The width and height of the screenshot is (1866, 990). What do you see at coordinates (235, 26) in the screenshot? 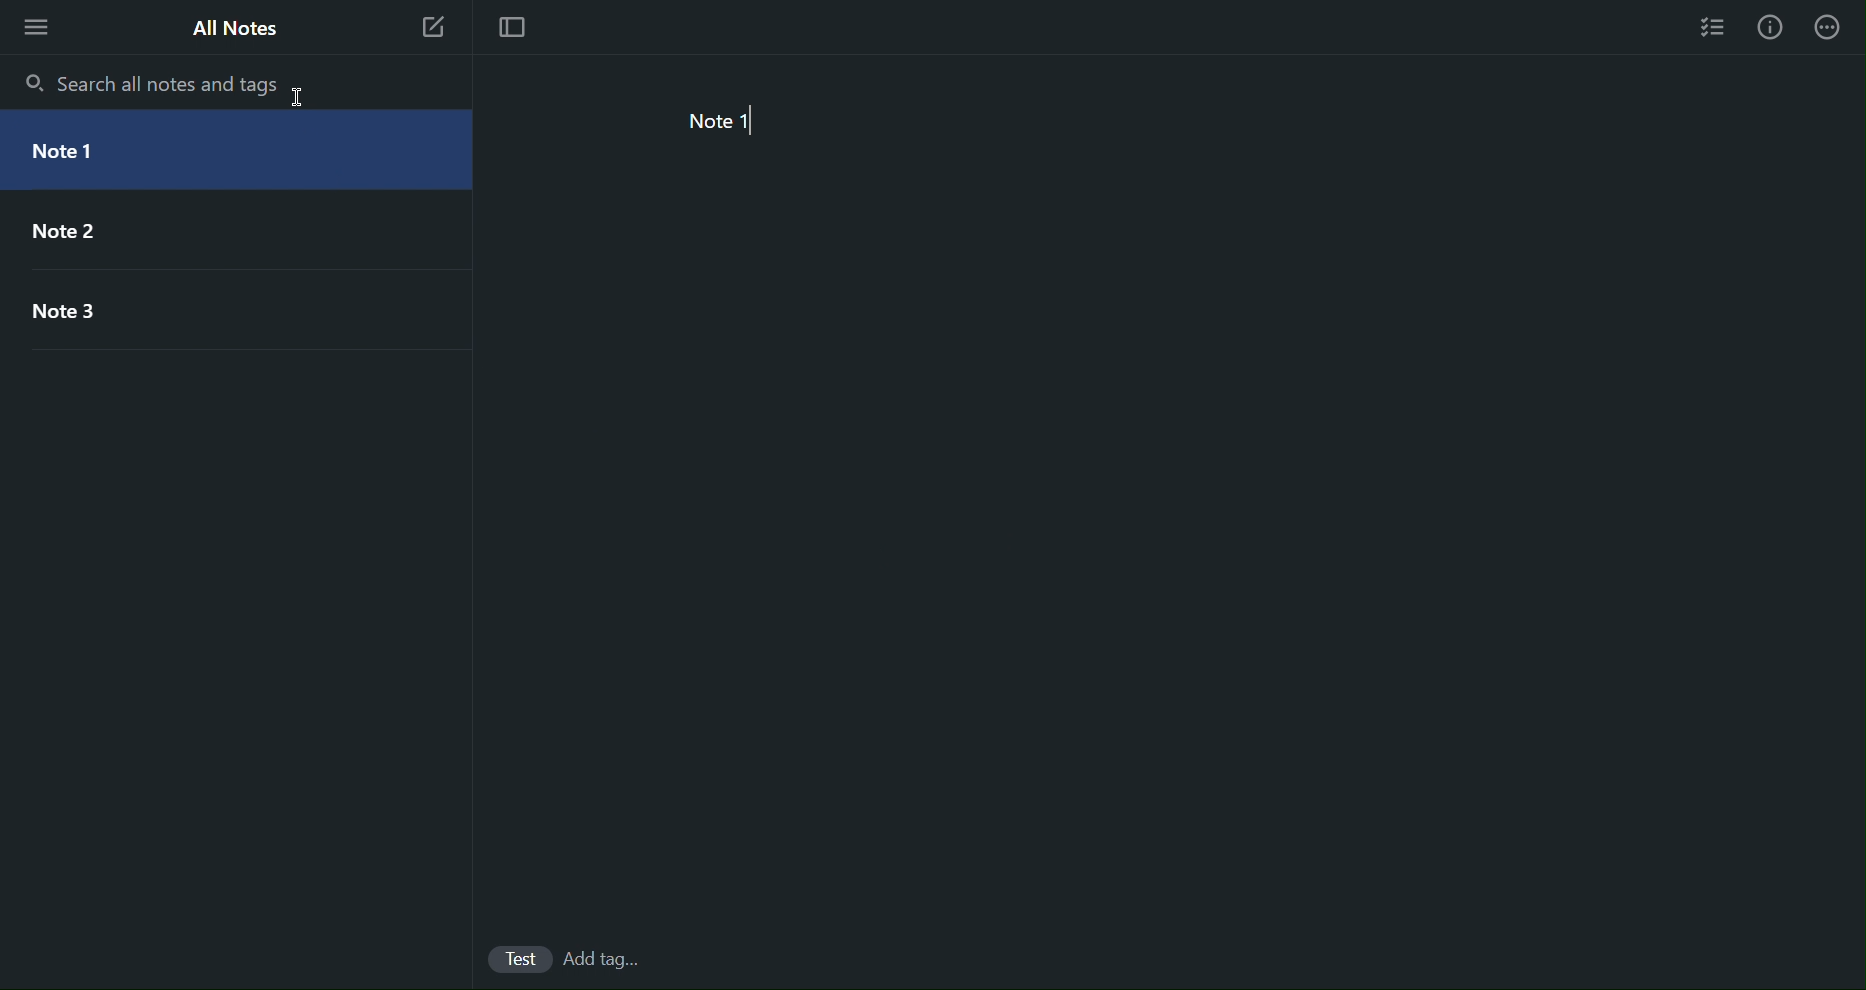
I see `All Notes` at bounding box center [235, 26].